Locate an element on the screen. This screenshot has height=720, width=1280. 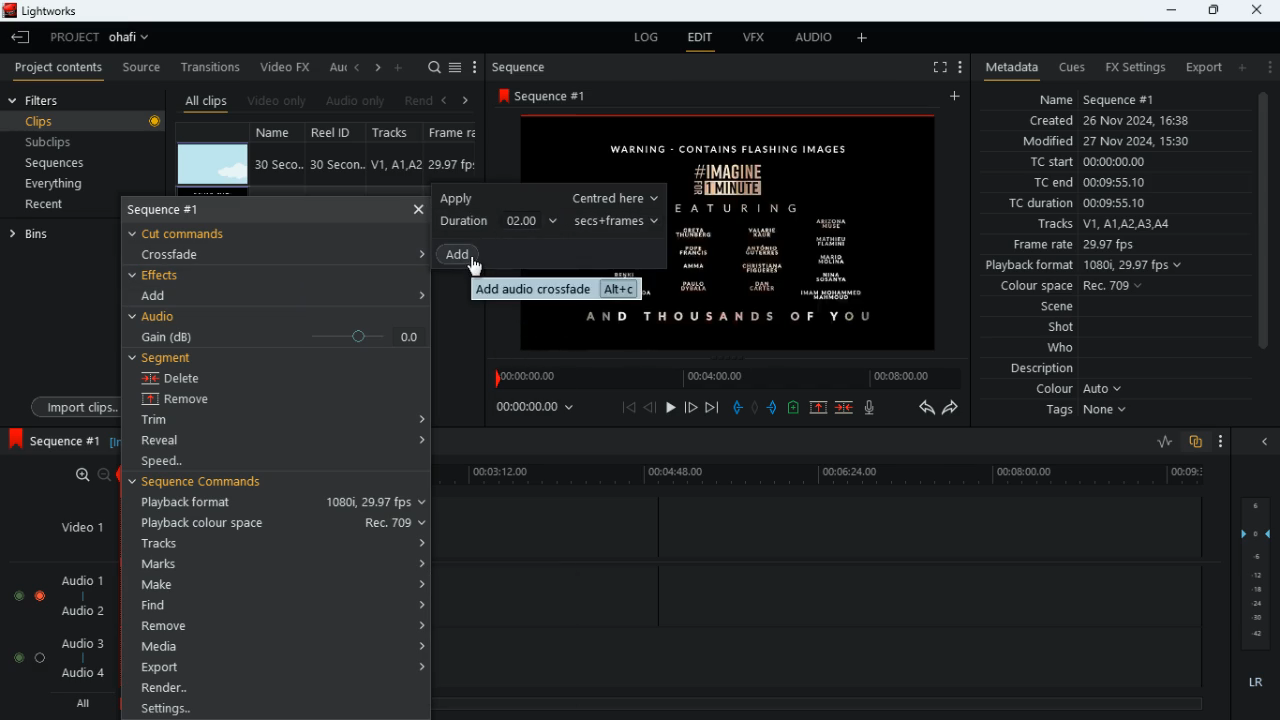
real id is located at coordinates (338, 132).